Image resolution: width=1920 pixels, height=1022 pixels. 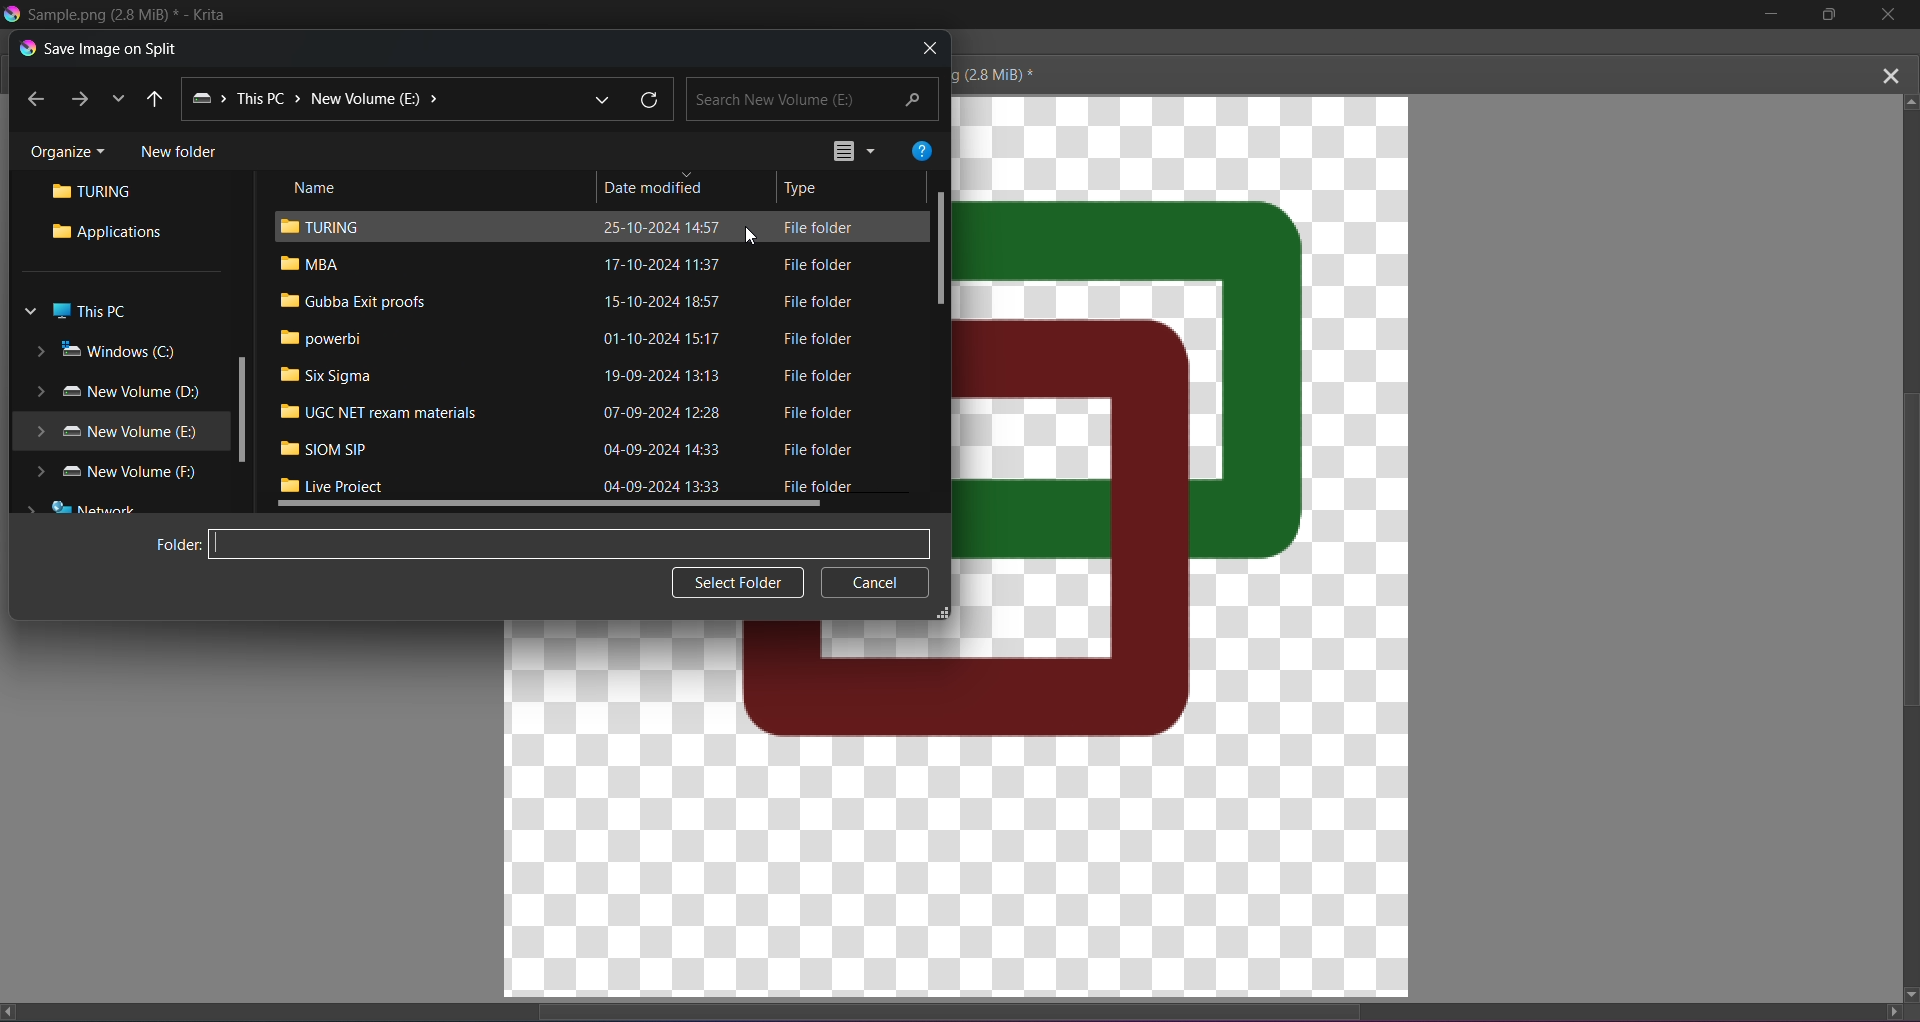 I want to click on Bl ive Proiect 04-00-2024 12:22 Eile folder, so click(x=572, y=484).